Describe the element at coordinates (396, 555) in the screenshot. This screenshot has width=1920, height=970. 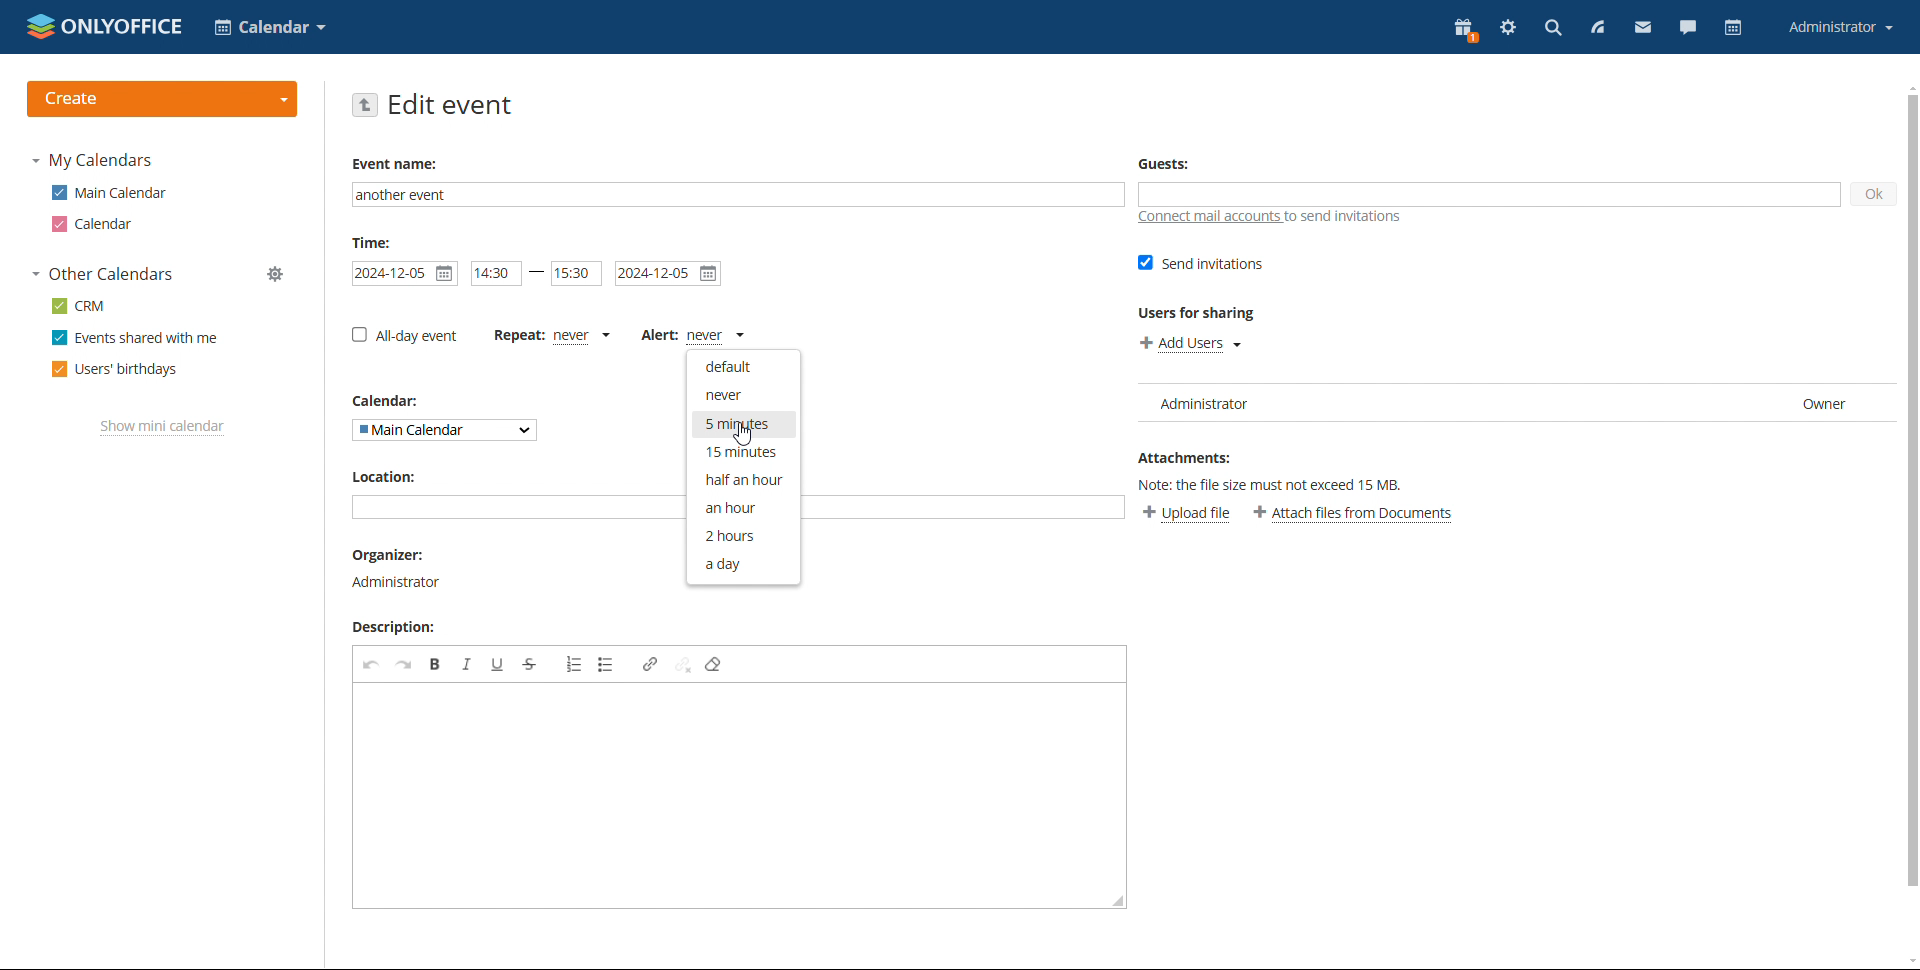
I see `organizer` at that location.